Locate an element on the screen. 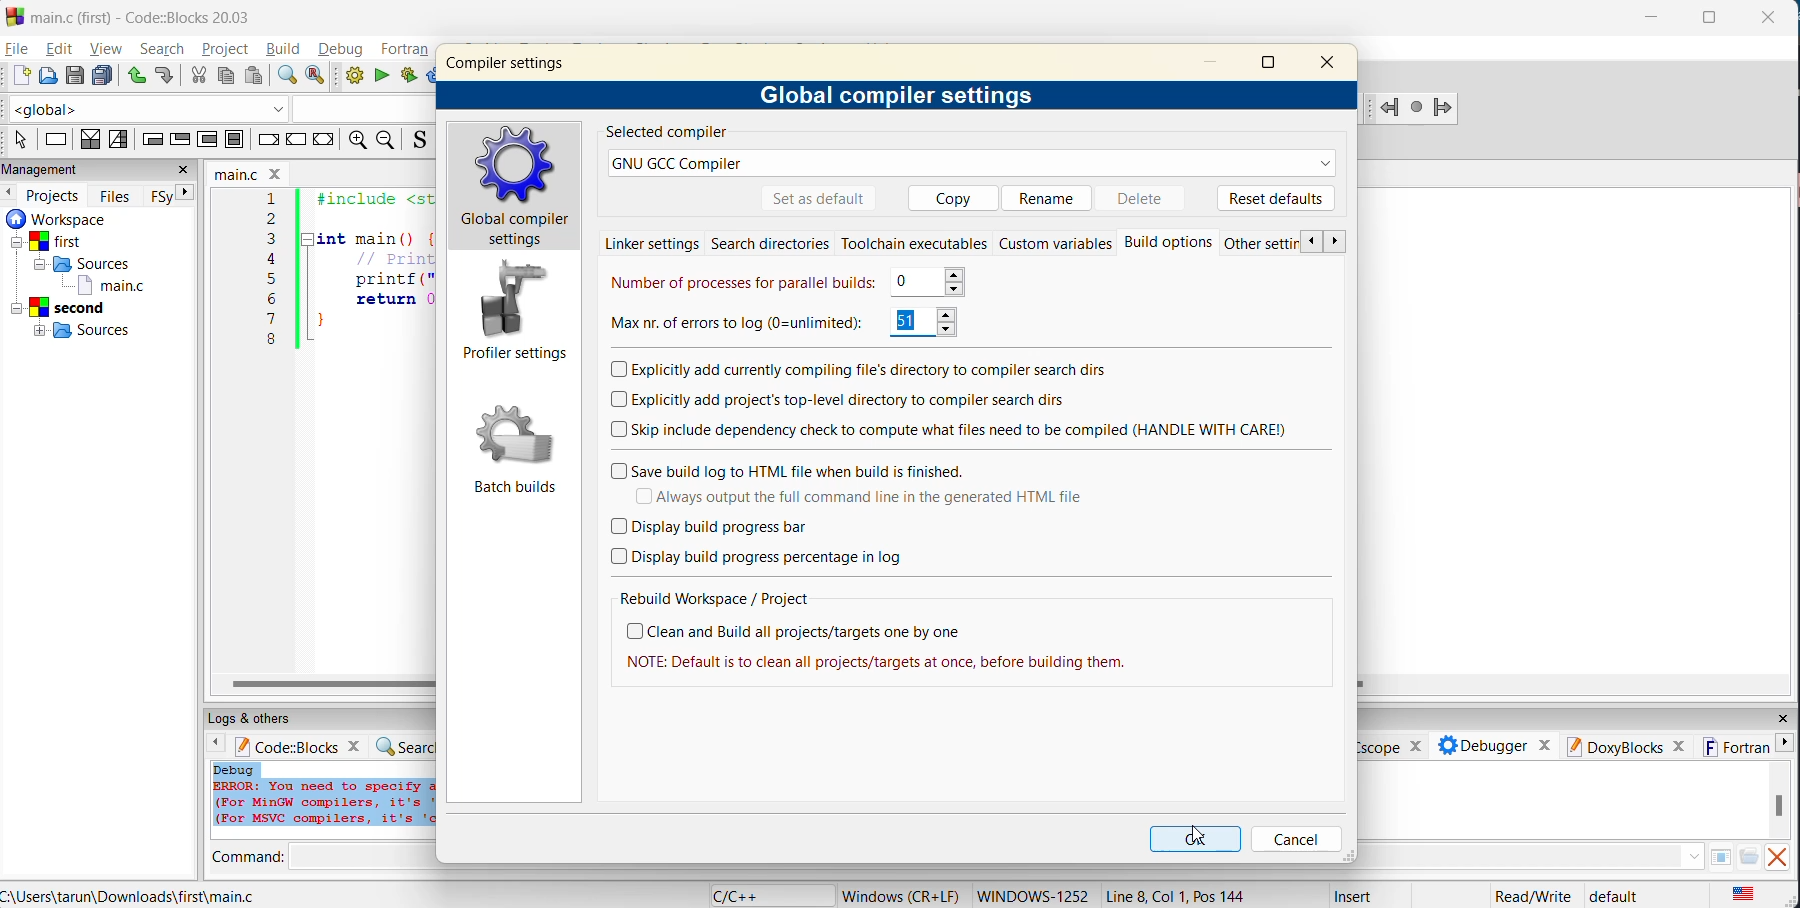 This screenshot has height=908, width=1800. display build progress percentage in log is located at coordinates (765, 559).